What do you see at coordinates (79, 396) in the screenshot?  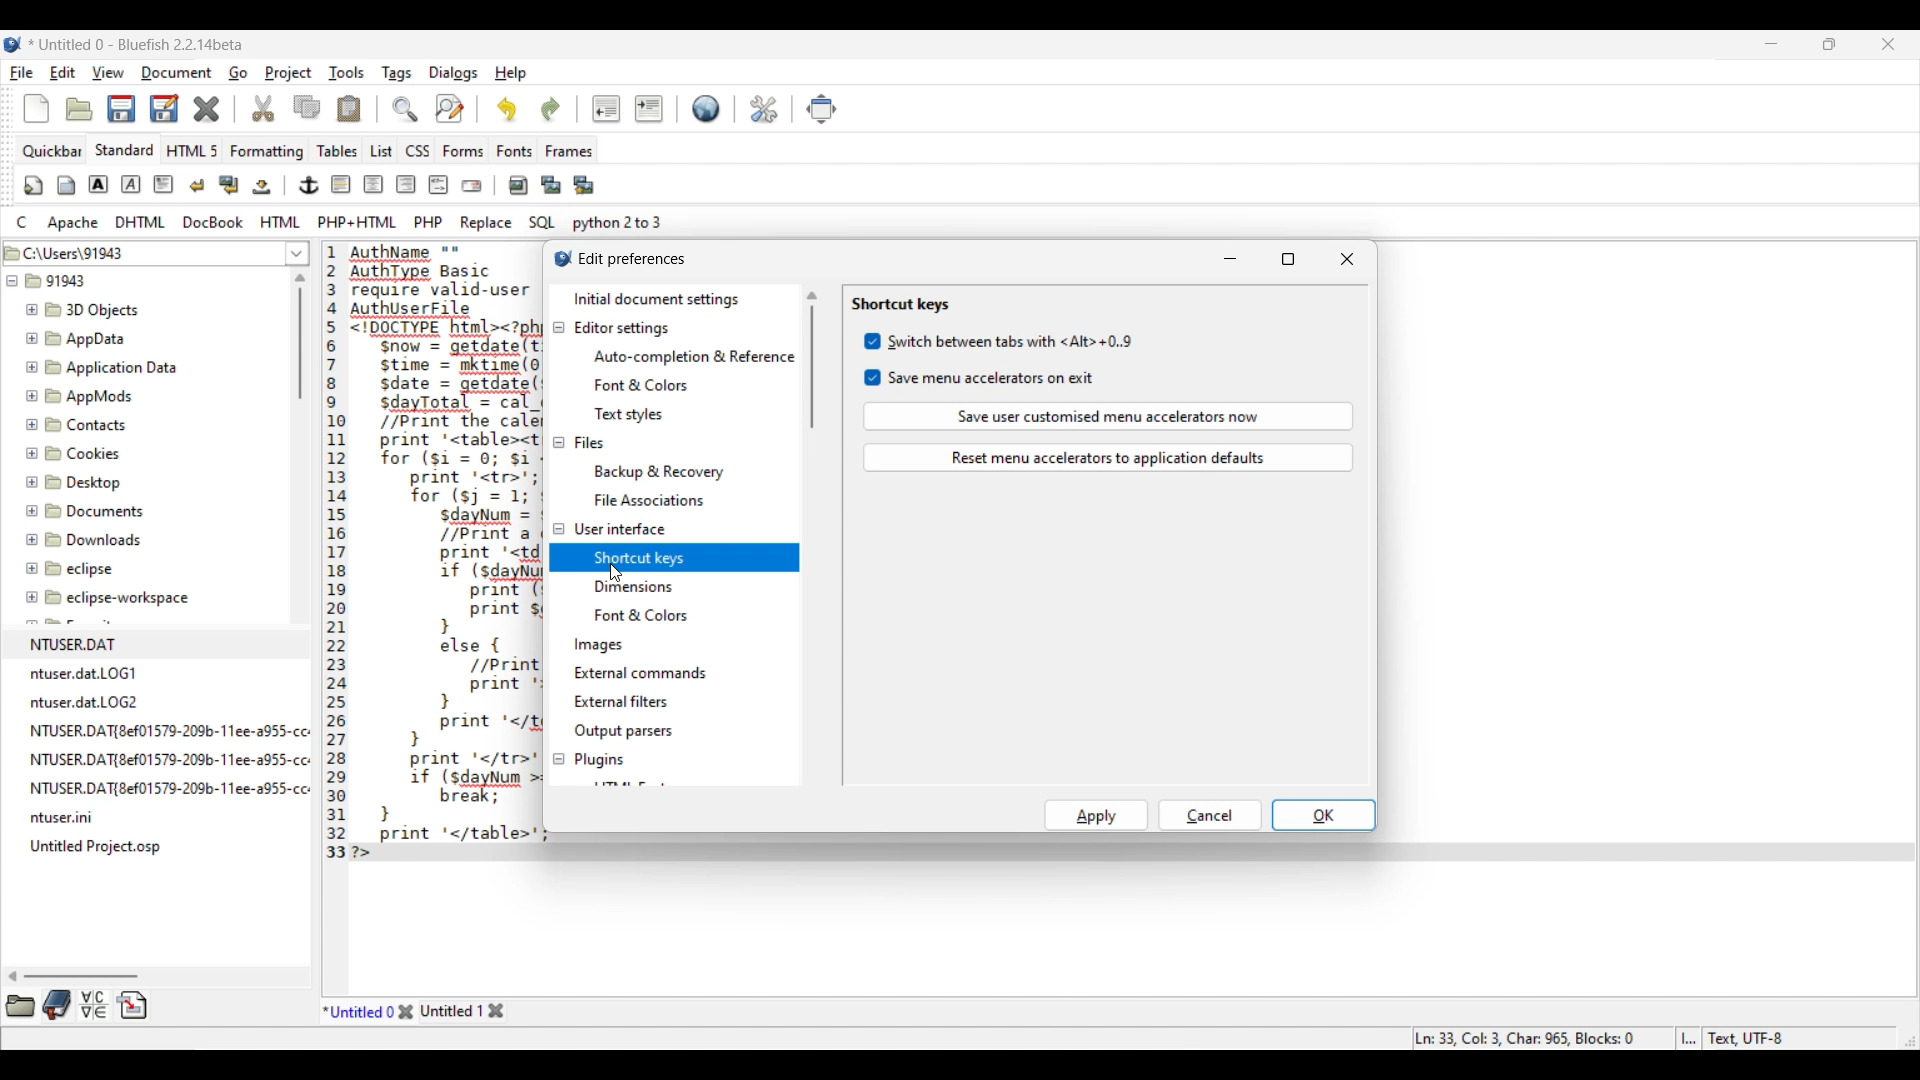 I see `AppMods` at bounding box center [79, 396].